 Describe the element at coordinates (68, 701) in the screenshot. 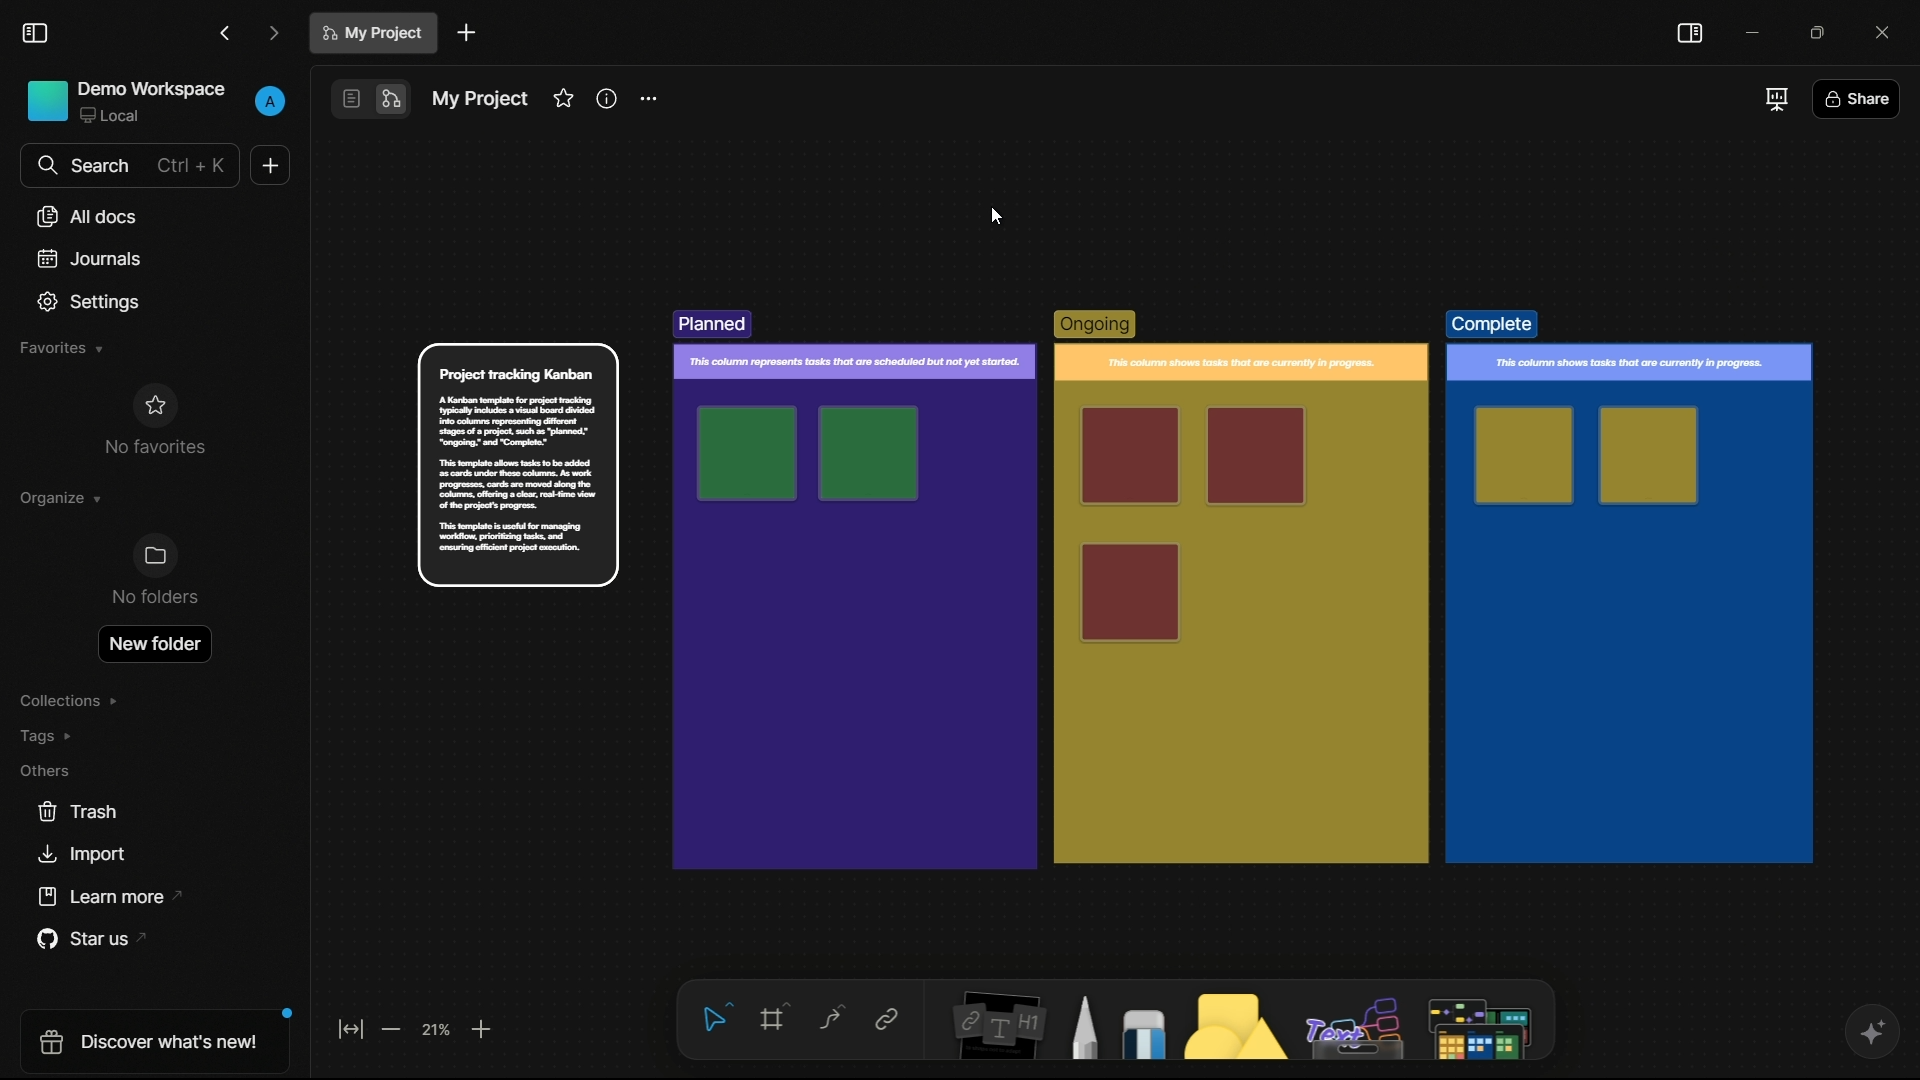

I see `collections` at that location.